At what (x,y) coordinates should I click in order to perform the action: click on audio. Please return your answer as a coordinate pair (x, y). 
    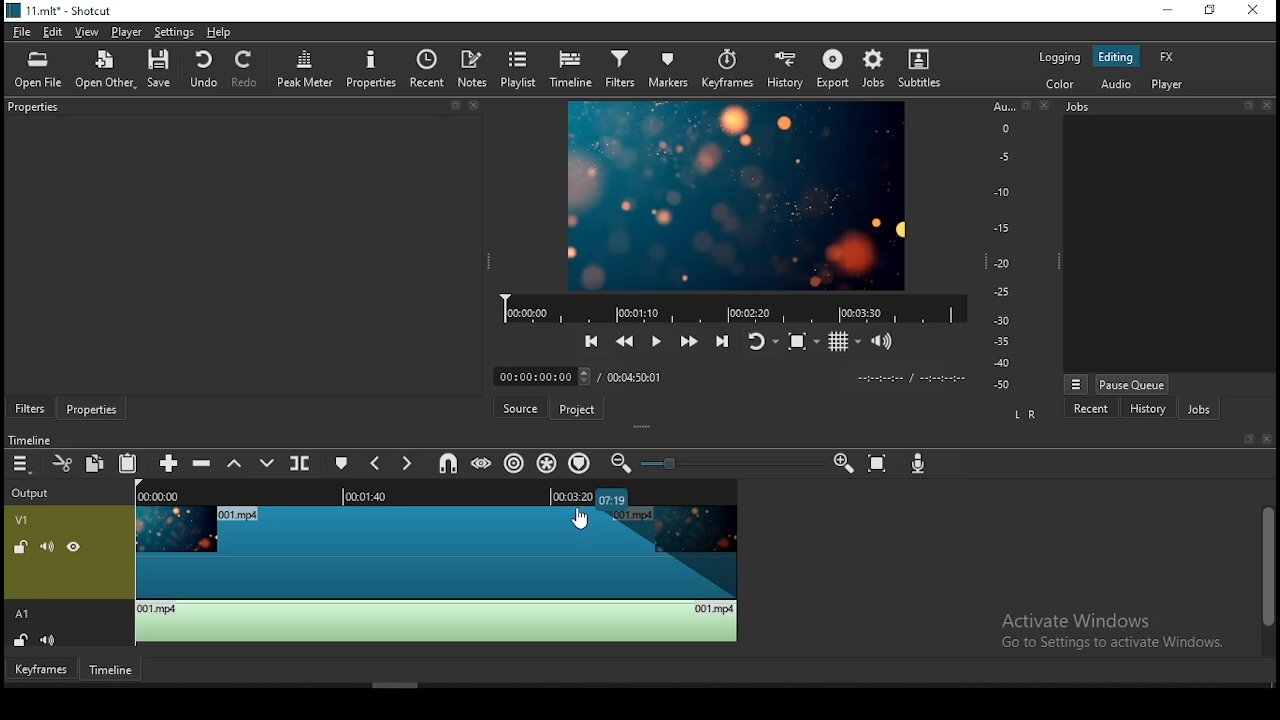
    Looking at the image, I should click on (1119, 84).